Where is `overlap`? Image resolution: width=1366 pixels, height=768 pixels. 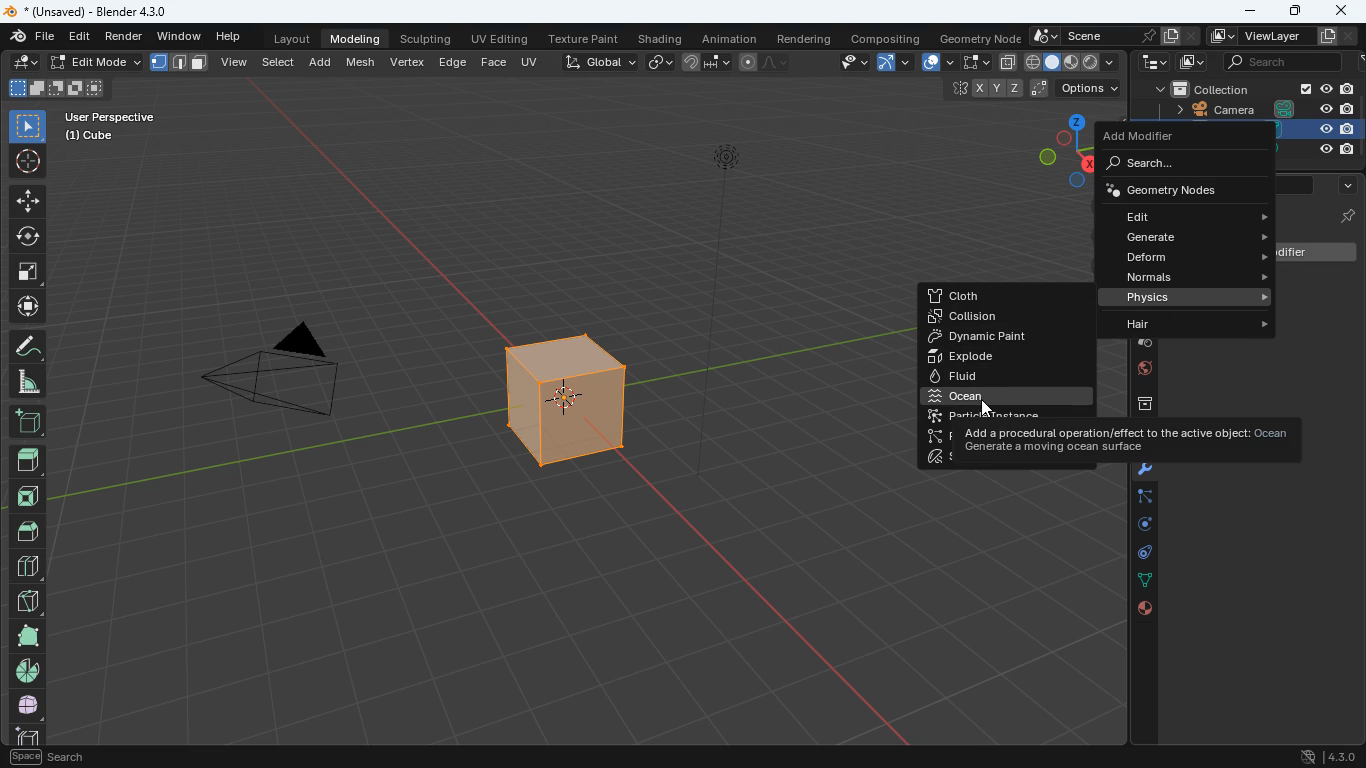
overlap is located at coordinates (937, 62).